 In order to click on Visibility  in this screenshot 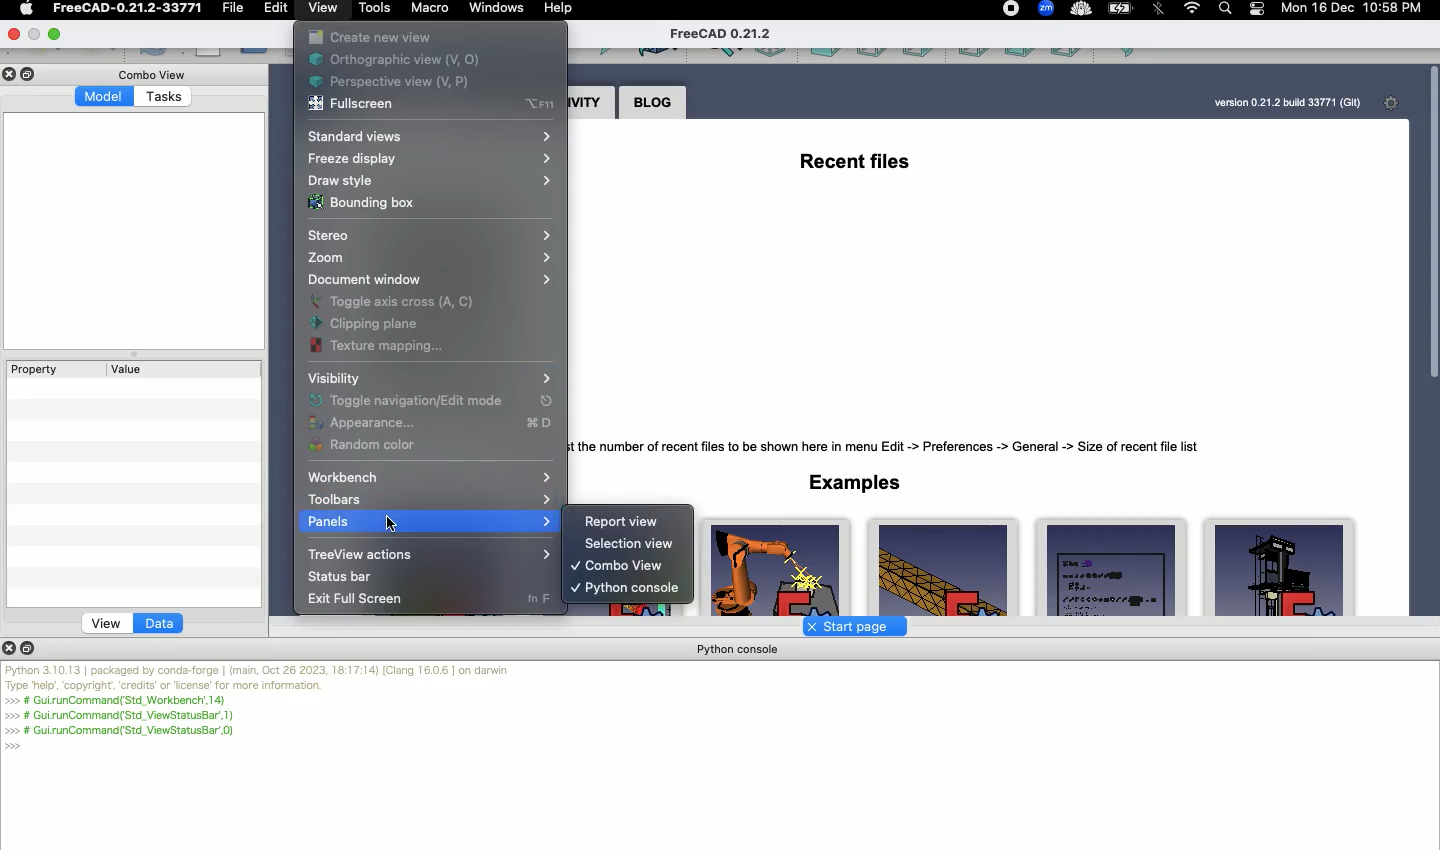, I will do `click(429, 380)`.